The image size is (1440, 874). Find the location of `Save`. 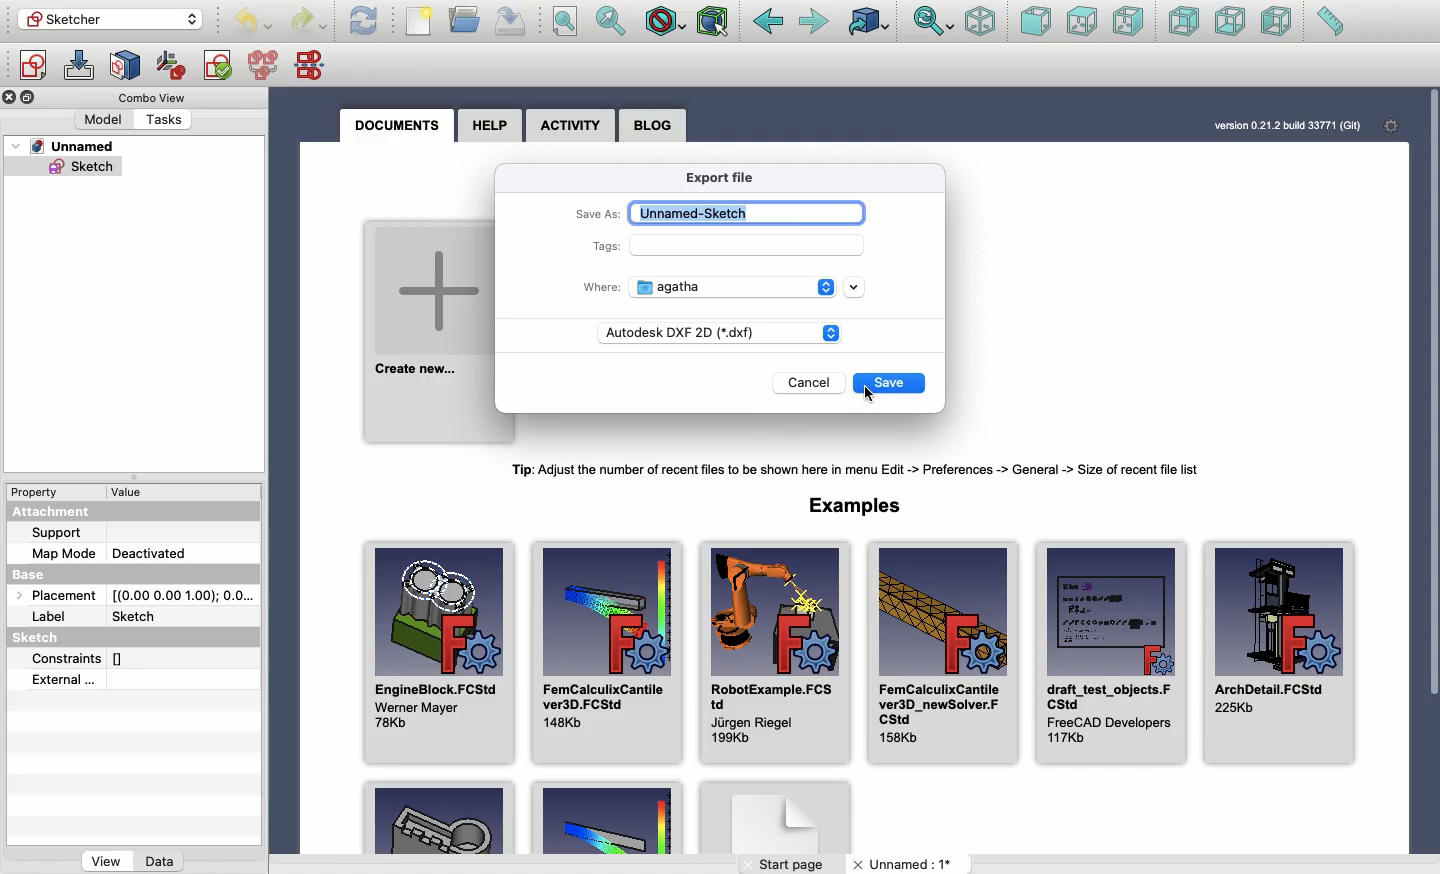

Save is located at coordinates (889, 384).